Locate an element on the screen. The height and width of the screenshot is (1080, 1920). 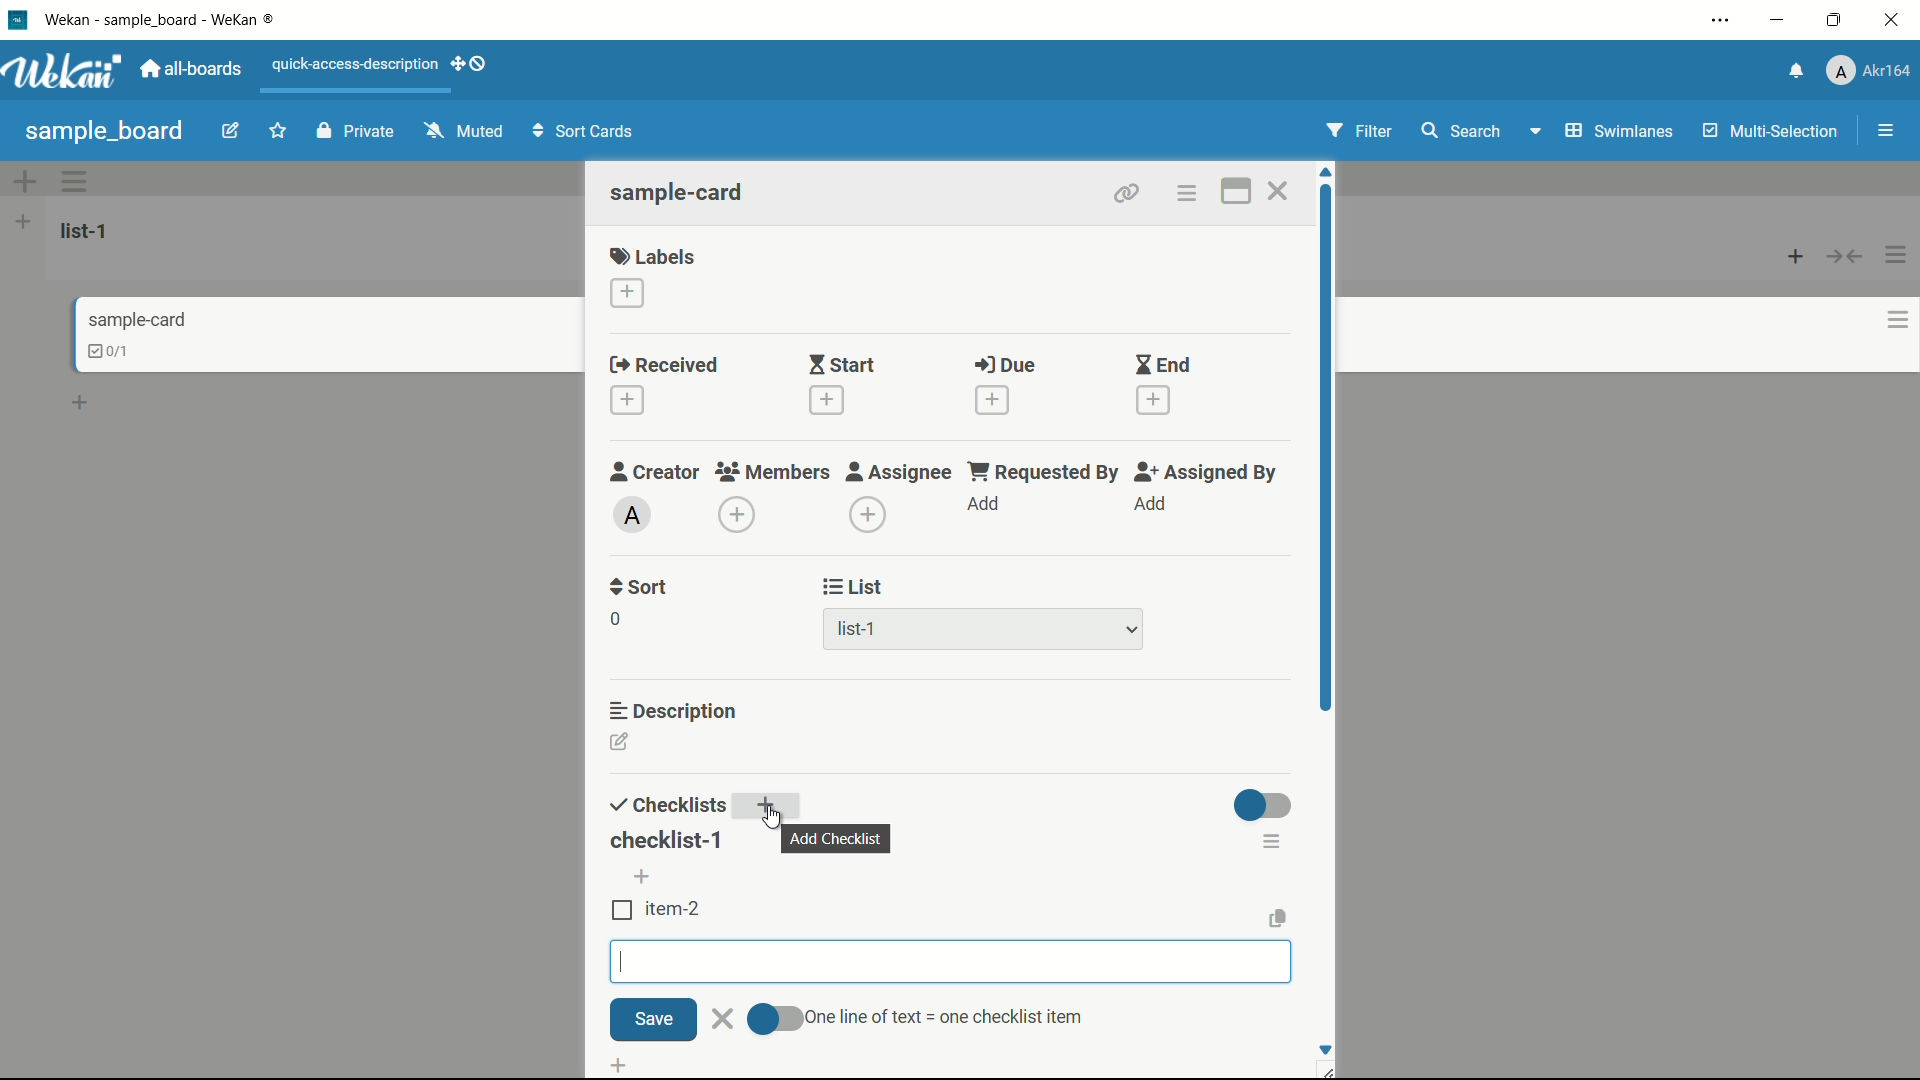
requested by is located at coordinates (1045, 471).